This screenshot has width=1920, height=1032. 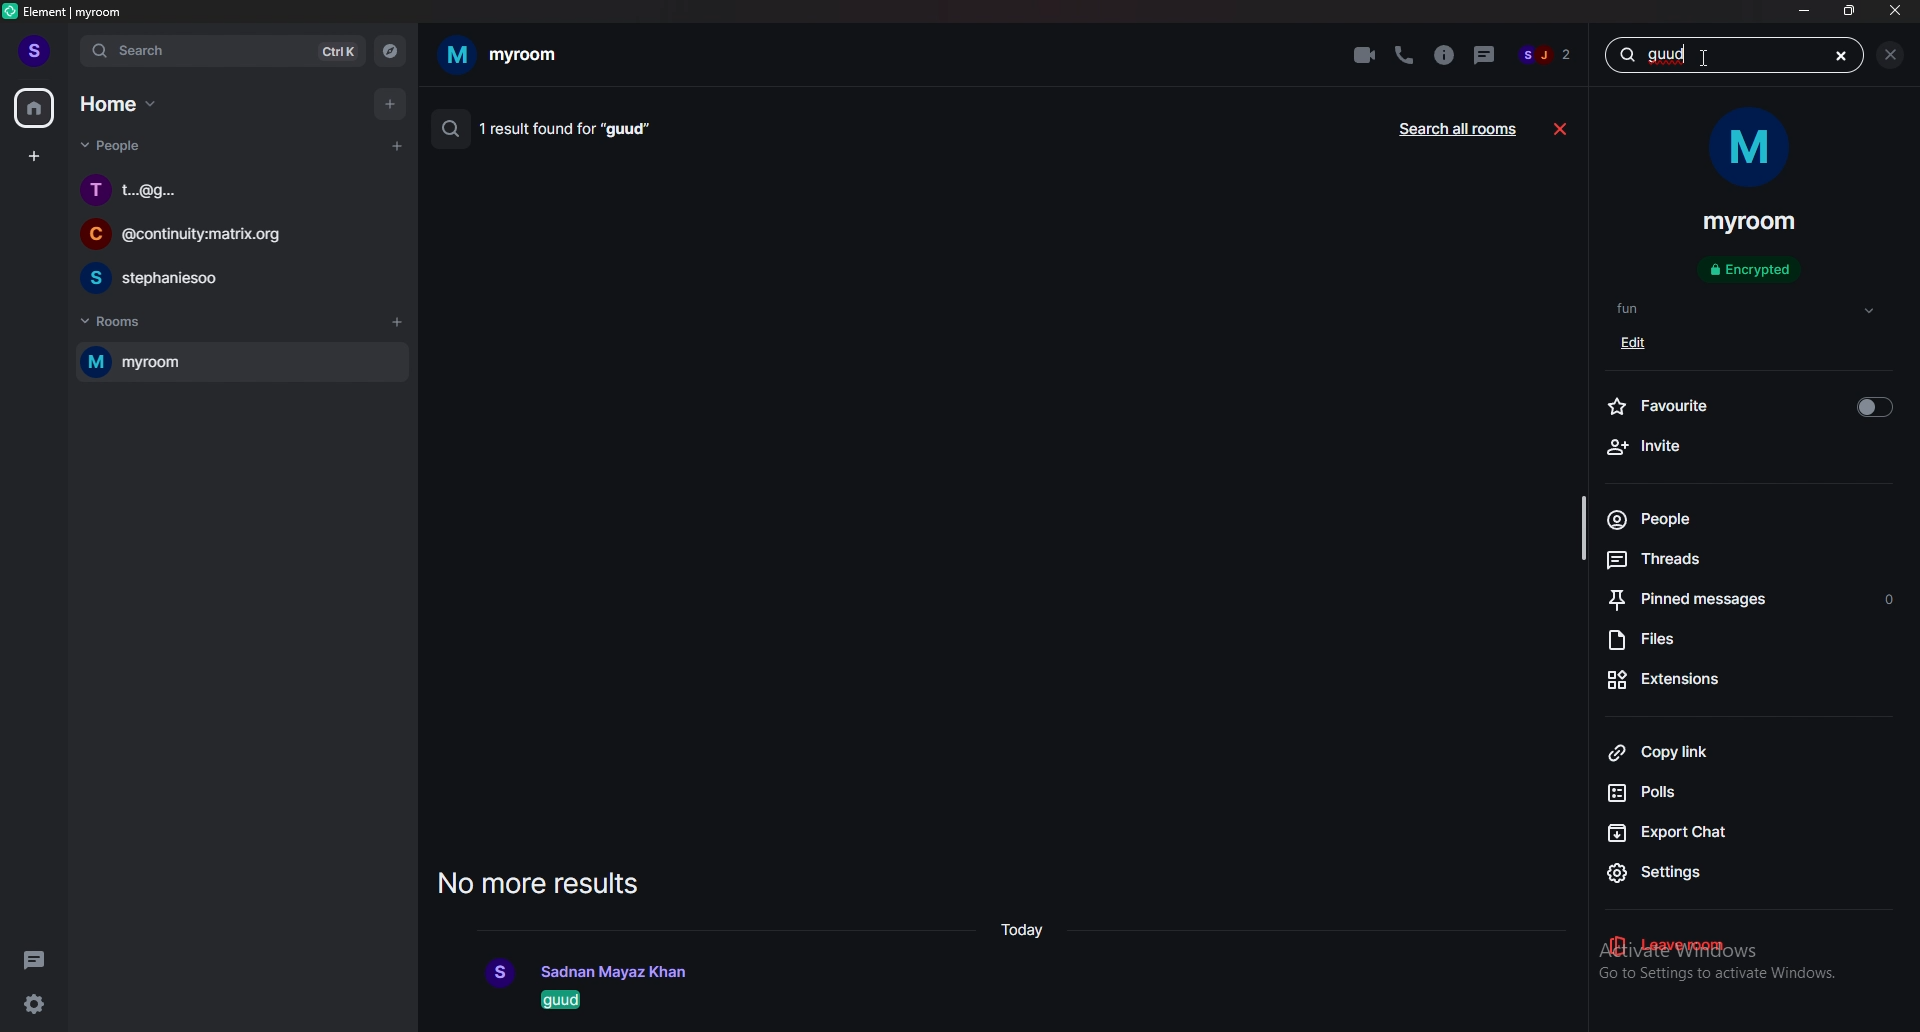 I want to click on minimize, so click(x=1803, y=10).